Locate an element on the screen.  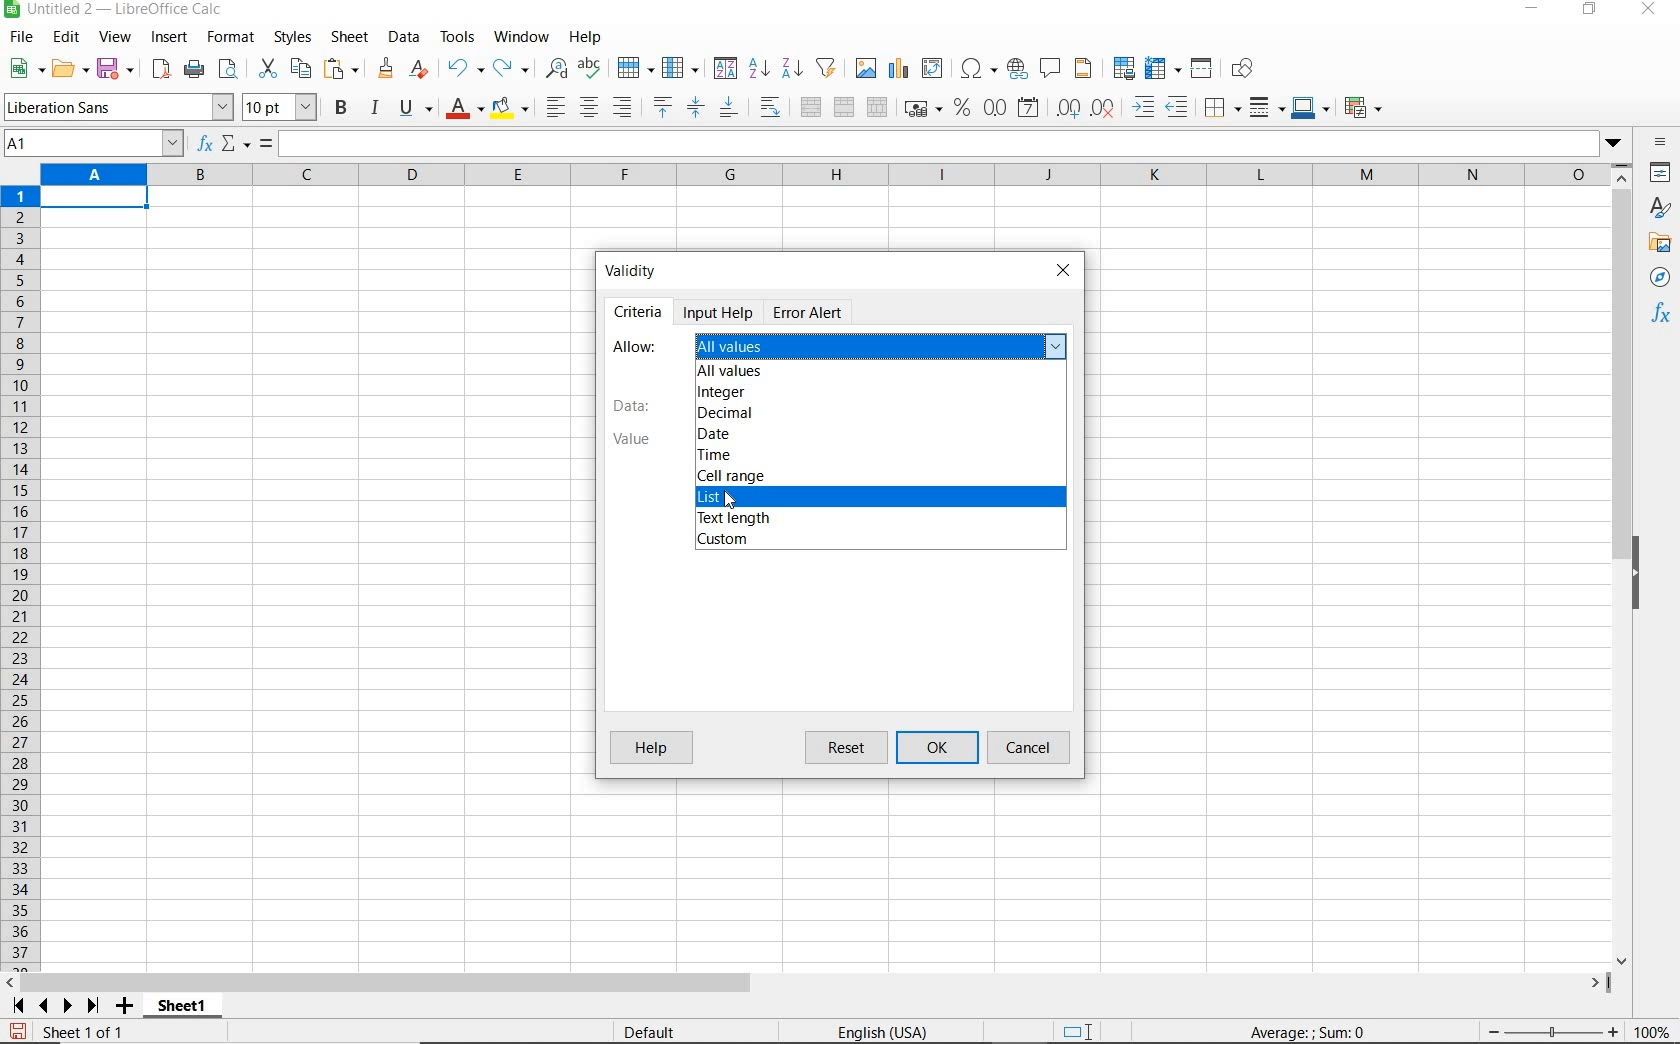
decrease indent is located at coordinates (1182, 107).